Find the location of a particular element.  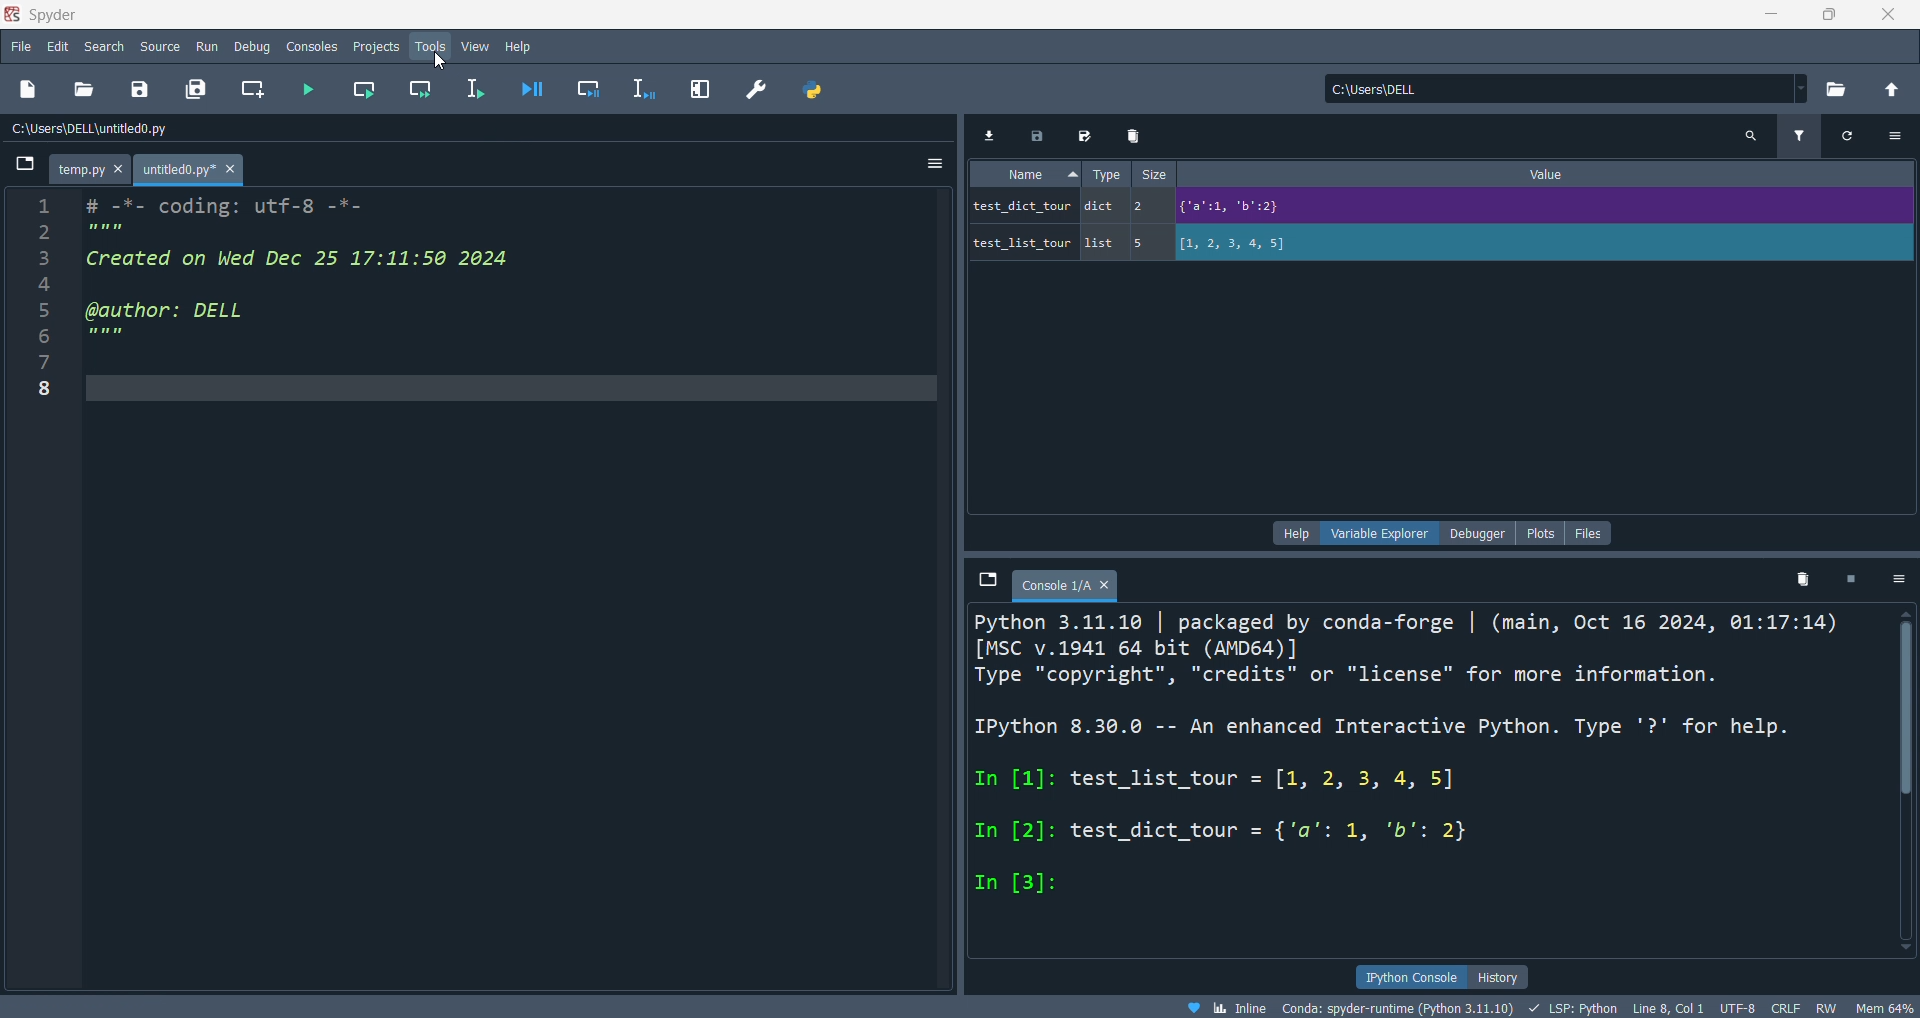

view is located at coordinates (471, 47).